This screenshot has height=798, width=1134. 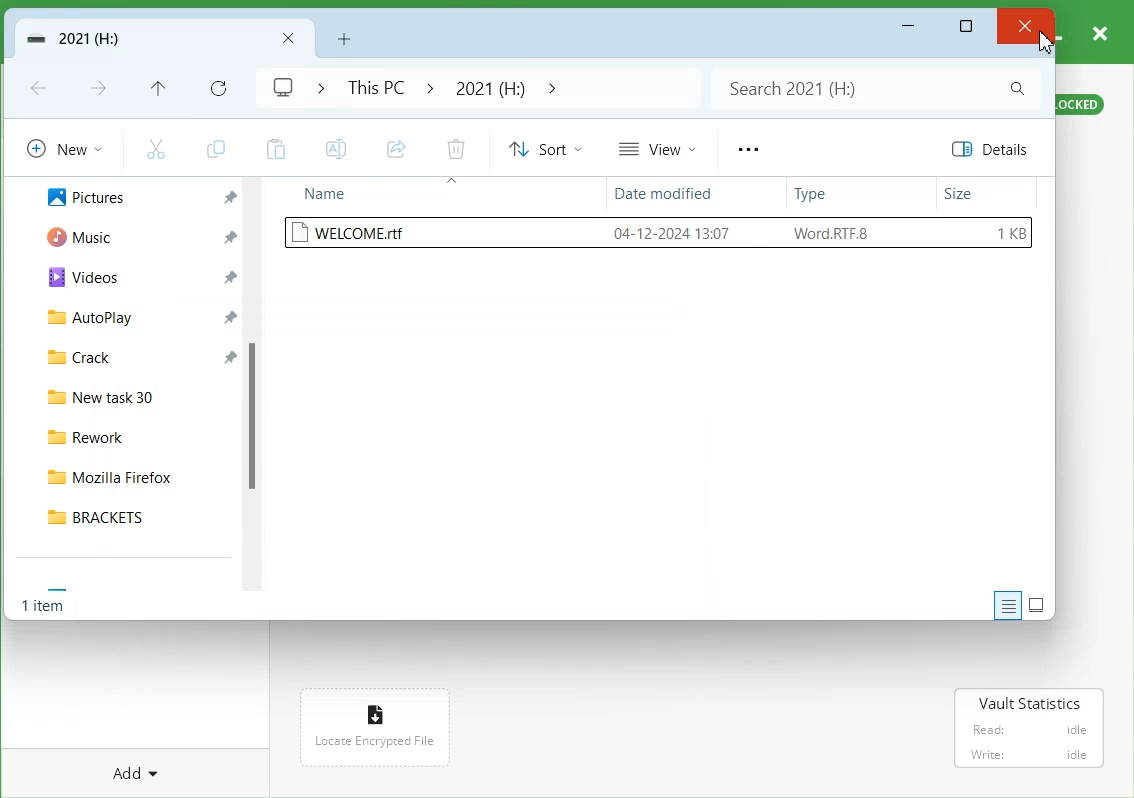 What do you see at coordinates (372, 87) in the screenshot?
I see `This PC` at bounding box center [372, 87].